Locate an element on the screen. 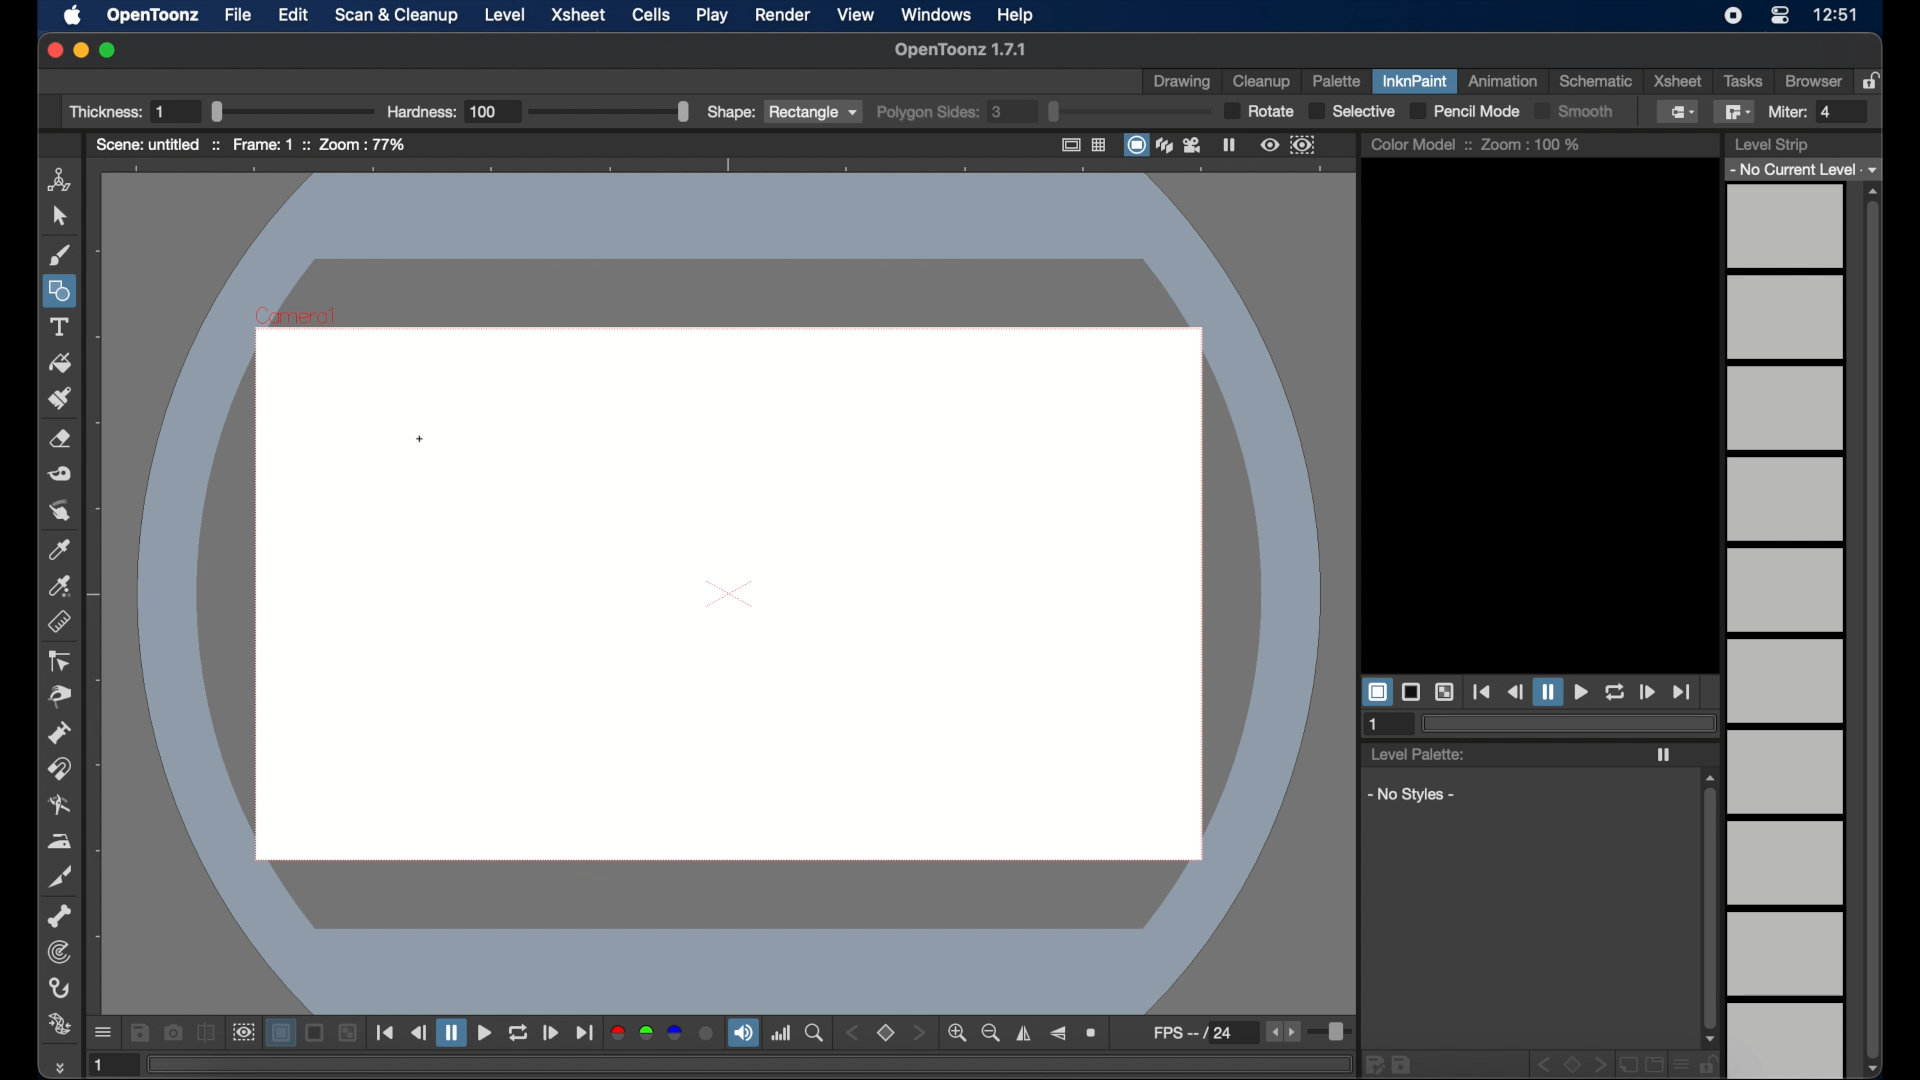 The image size is (1920, 1080). stepper buttons is located at coordinates (1282, 1031).